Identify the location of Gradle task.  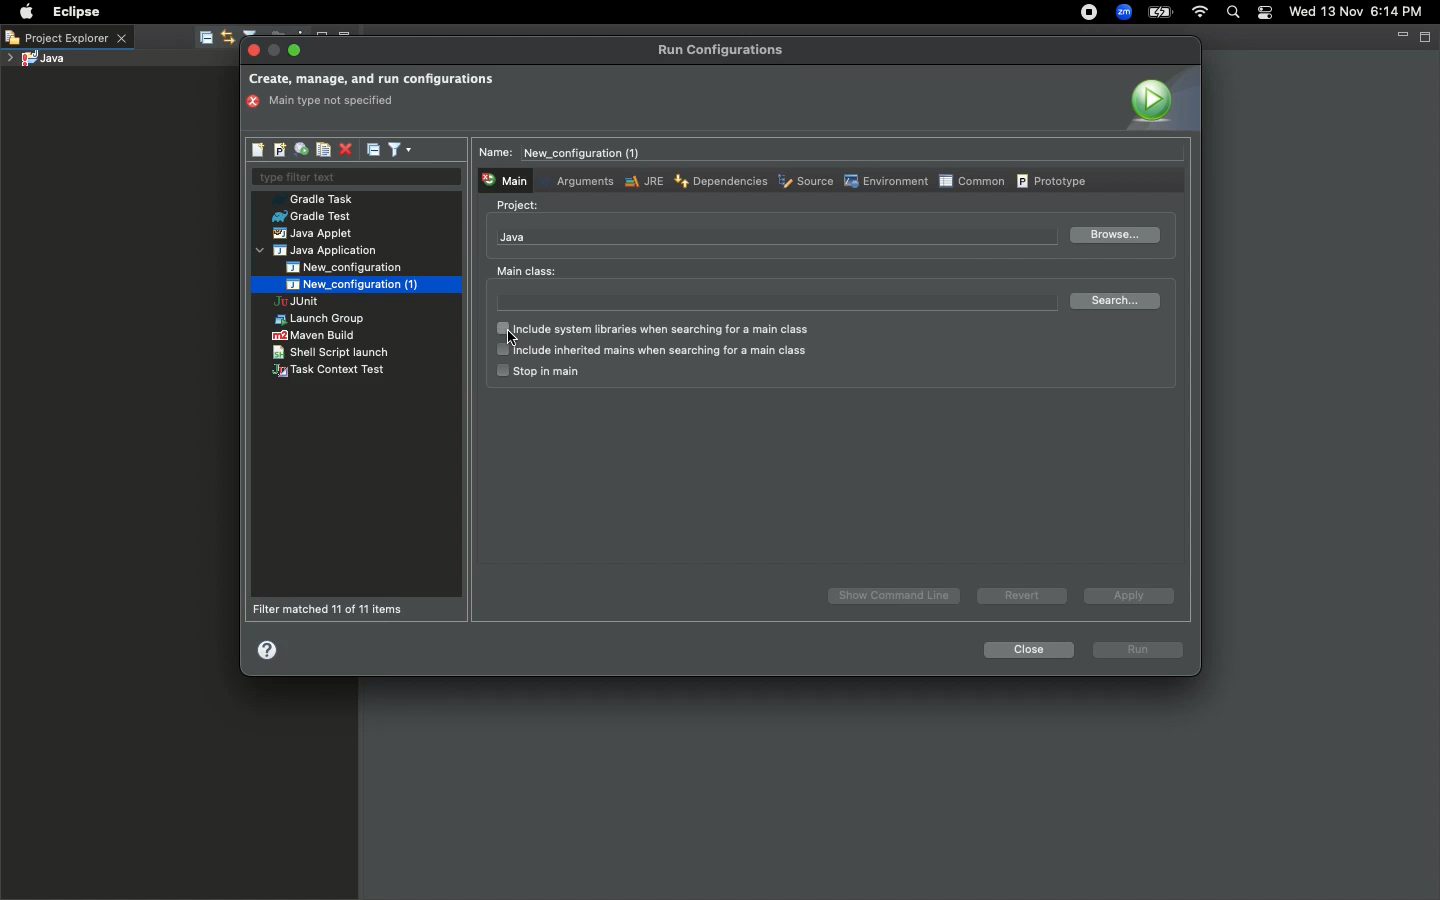
(319, 199).